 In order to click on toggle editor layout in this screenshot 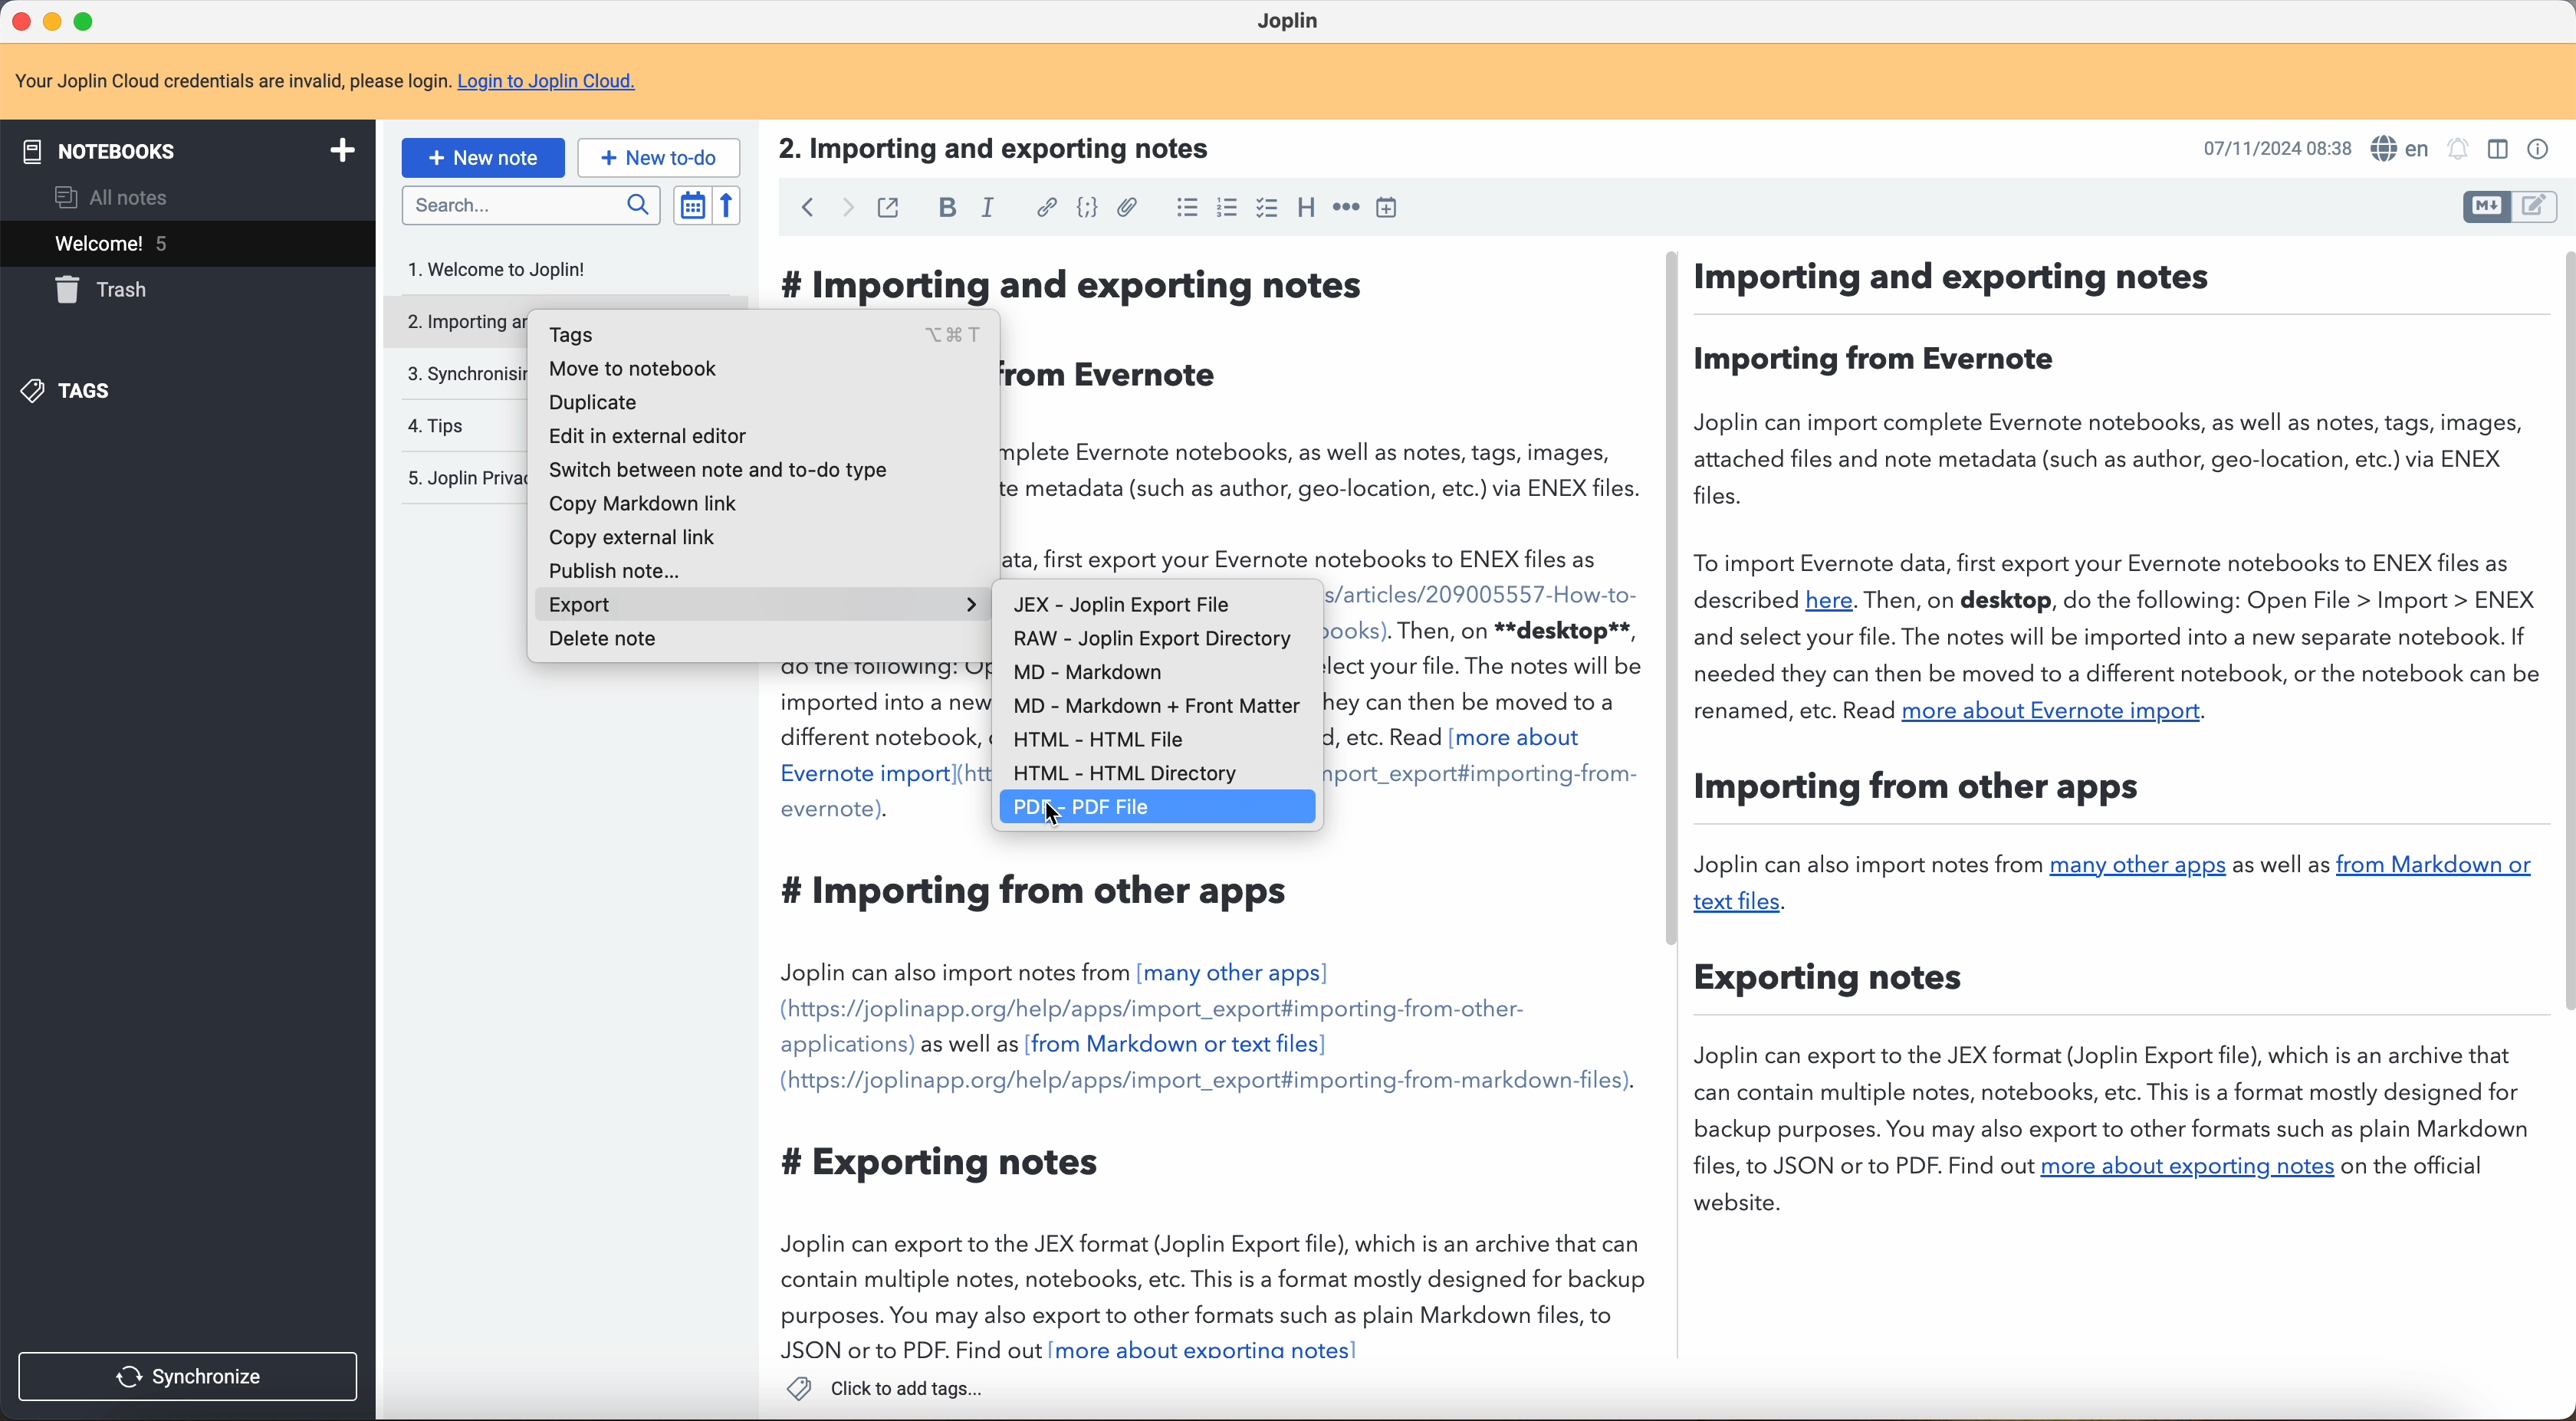, I will do `click(2486, 207)`.